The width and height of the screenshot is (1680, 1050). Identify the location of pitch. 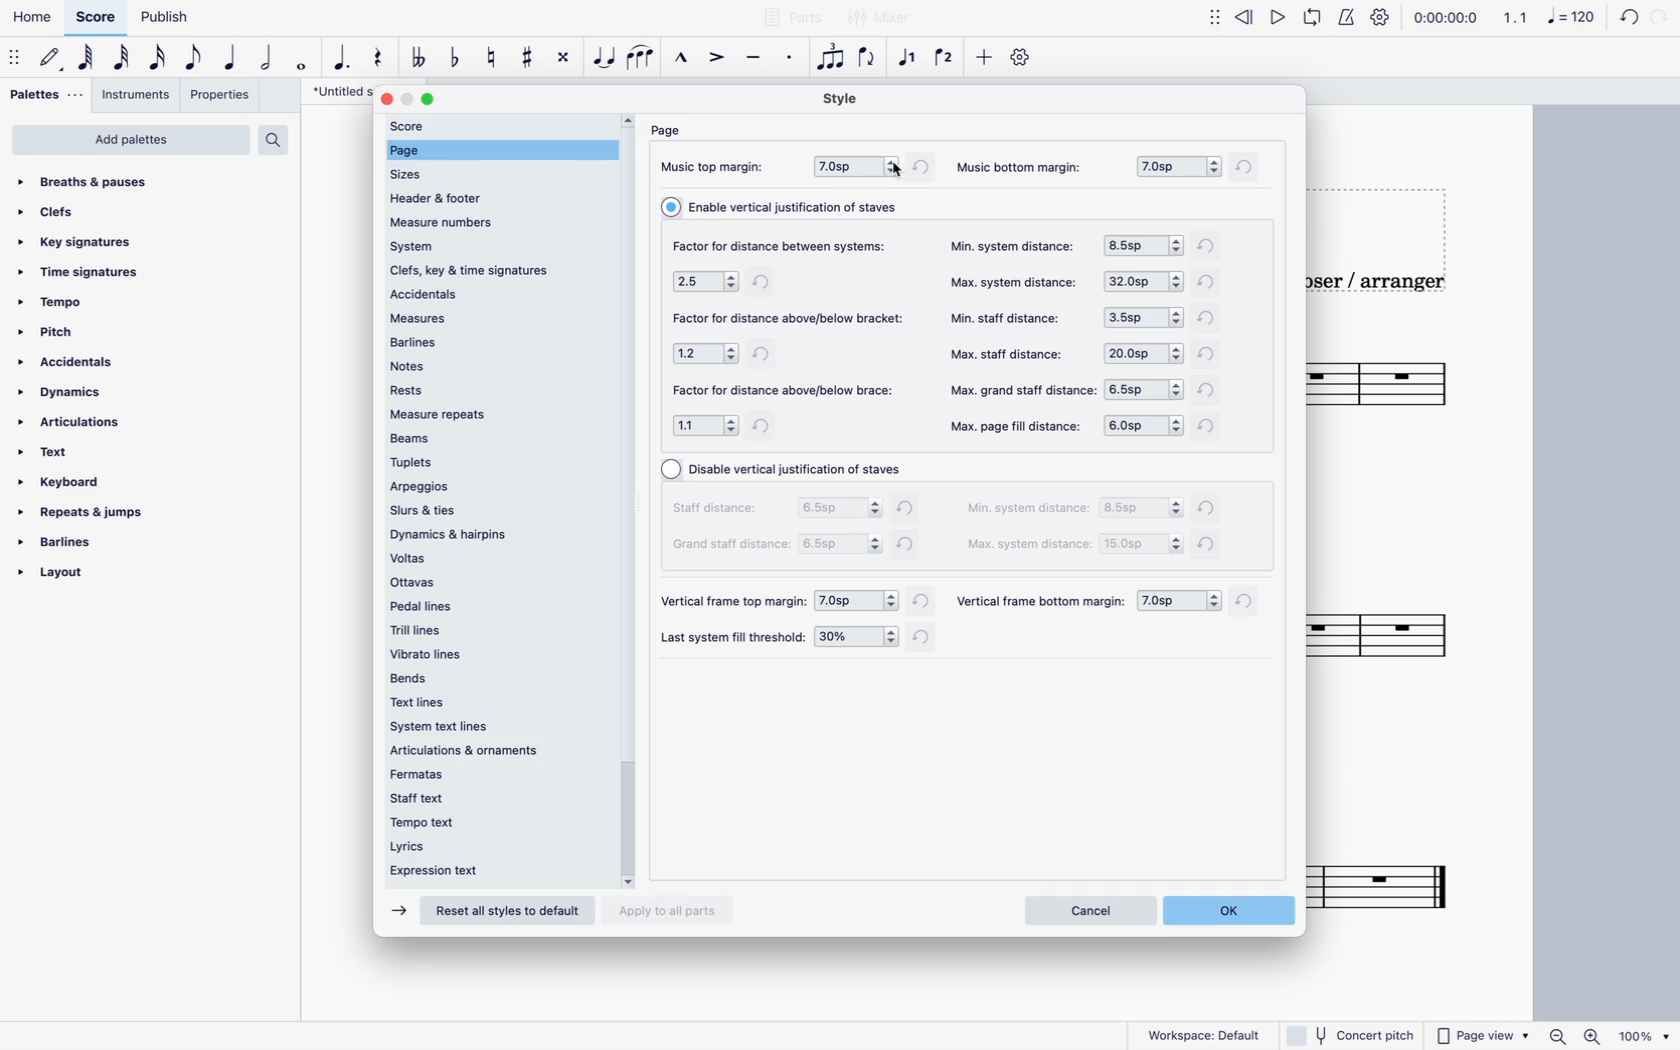
(55, 331).